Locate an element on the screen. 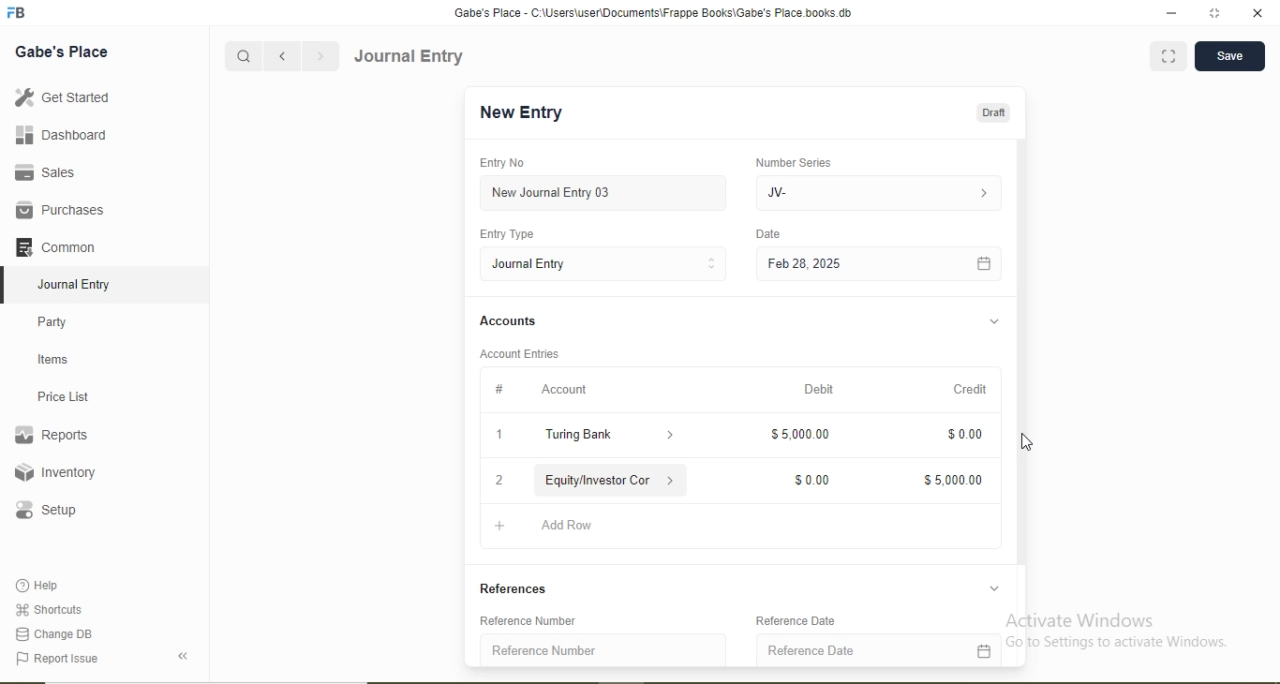 The image size is (1280, 684). Backward is located at coordinates (282, 57).